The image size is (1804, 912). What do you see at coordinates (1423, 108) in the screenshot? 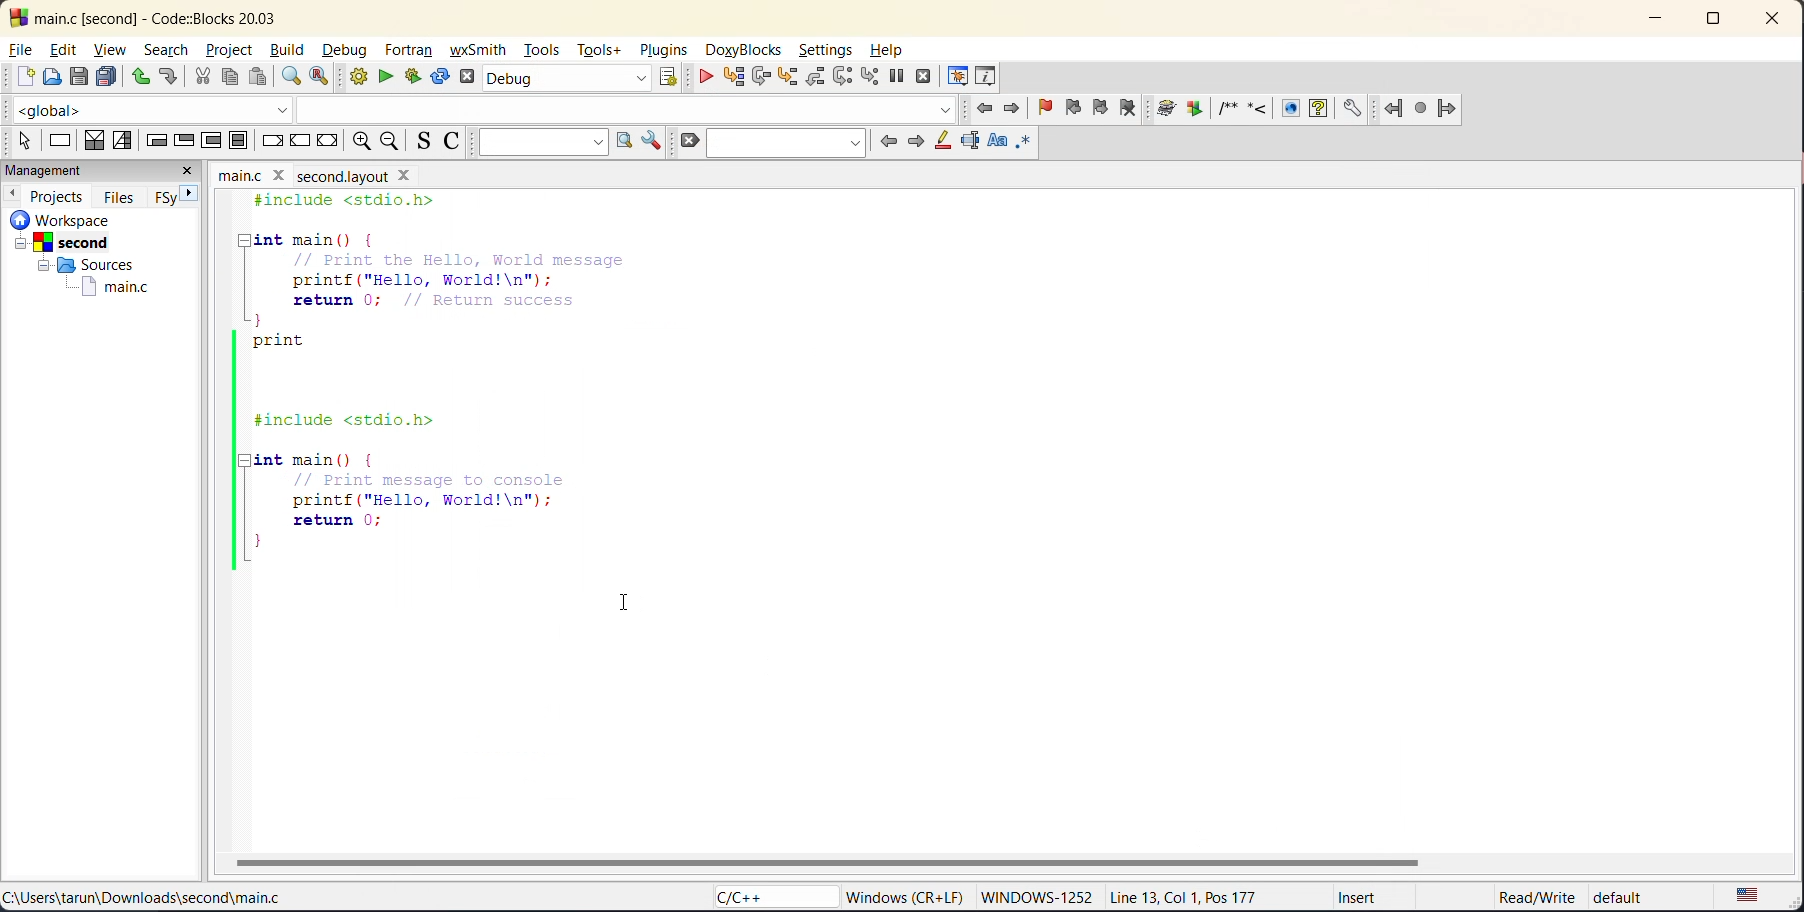
I see `last jump` at bounding box center [1423, 108].